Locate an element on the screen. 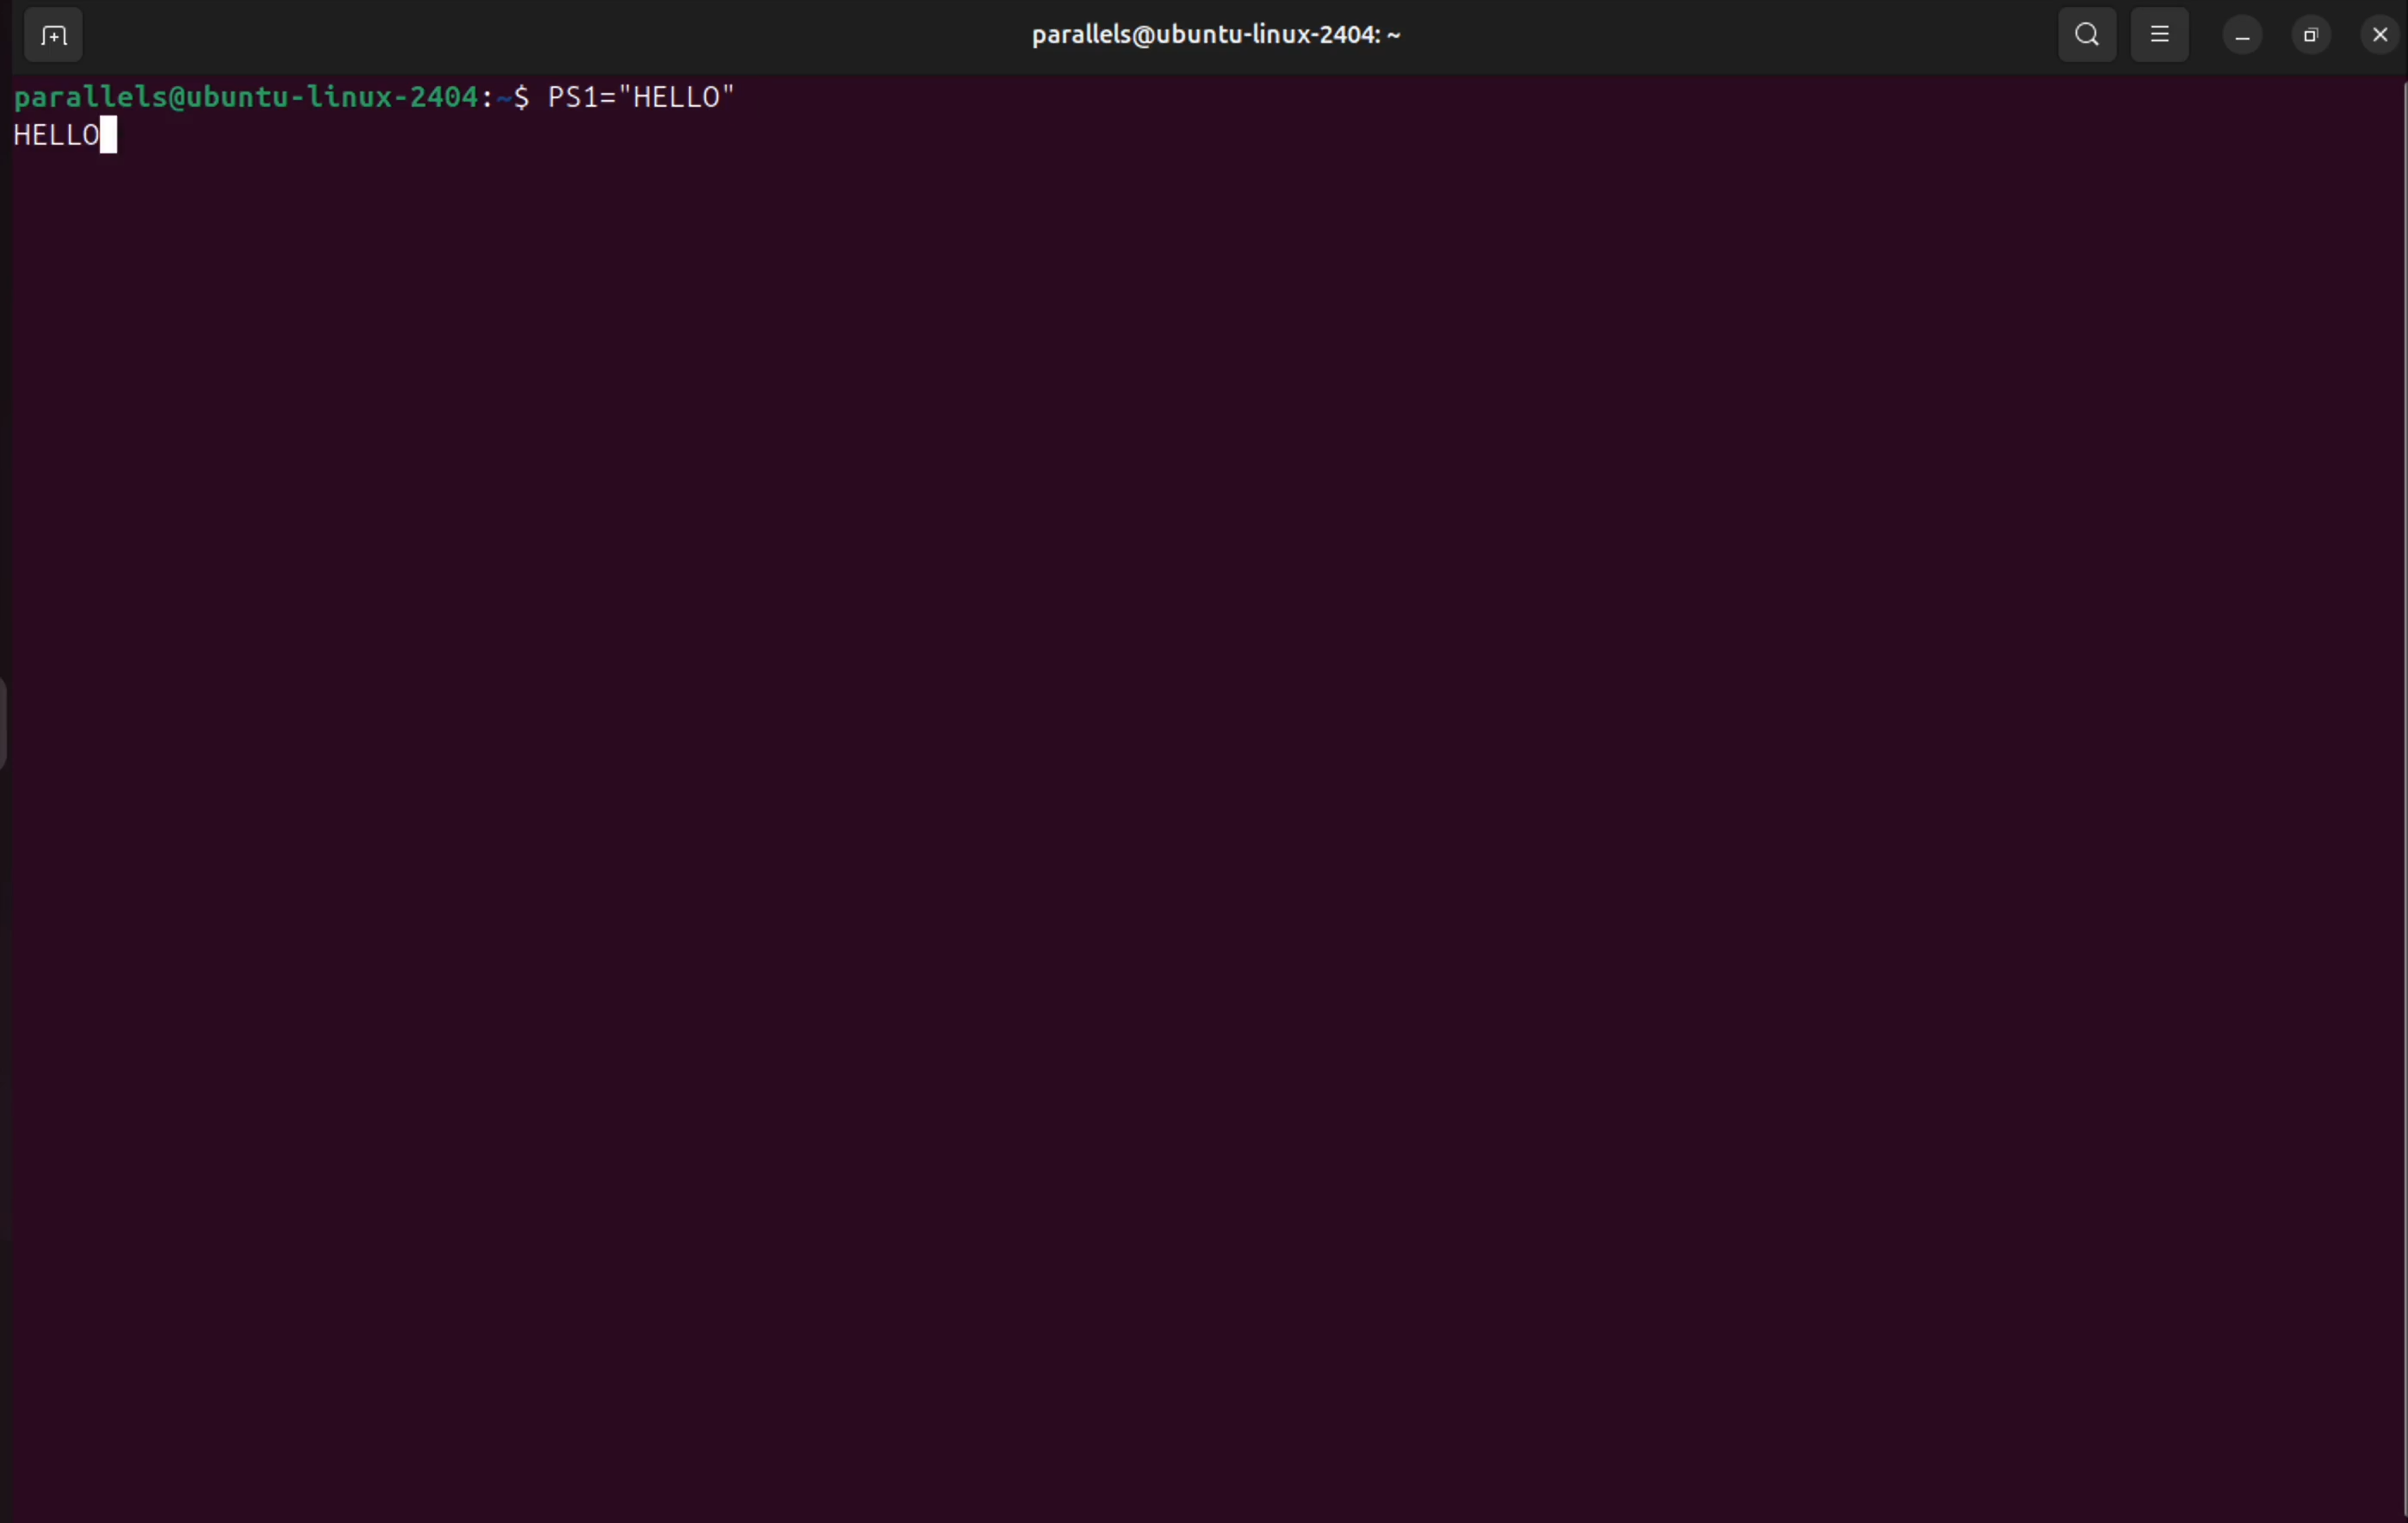 Image resolution: width=2408 pixels, height=1523 pixels. minimize is located at coordinates (2241, 35).